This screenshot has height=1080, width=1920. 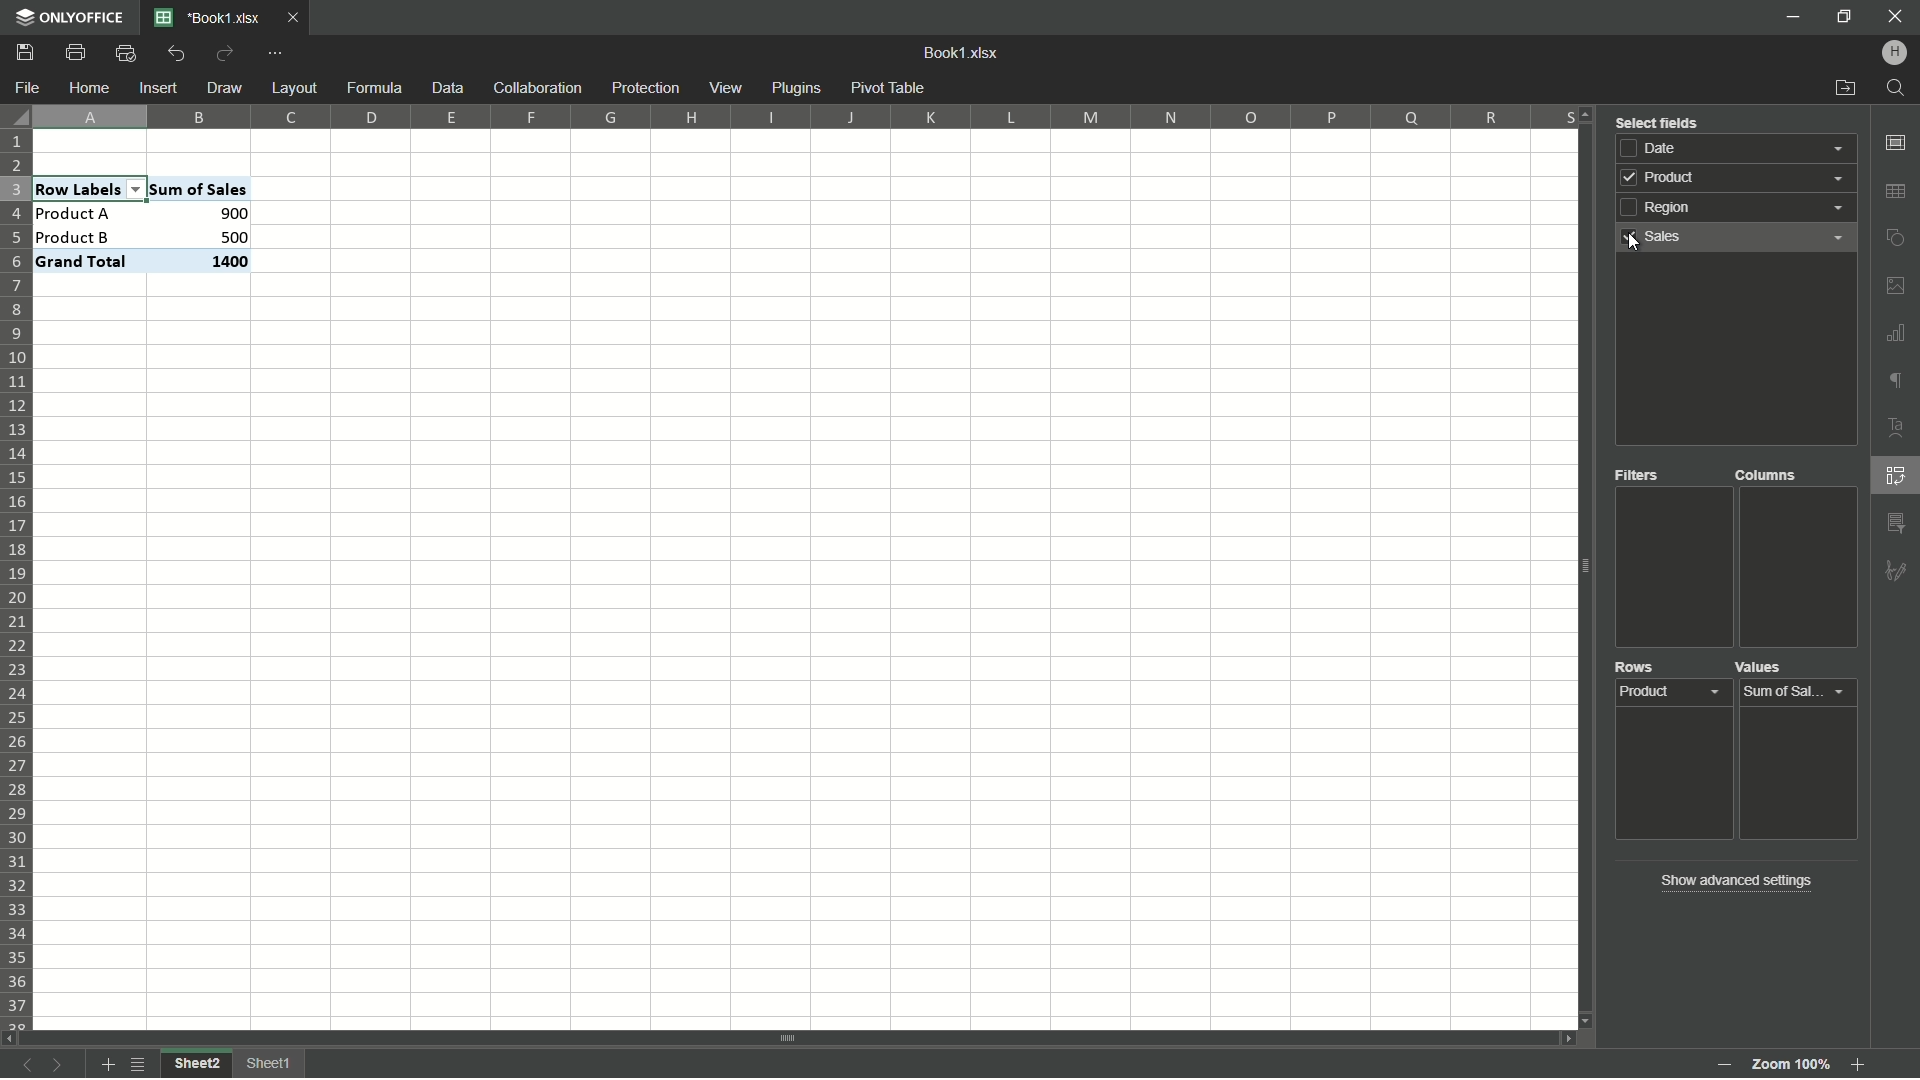 What do you see at coordinates (1741, 148) in the screenshot?
I see `Date` at bounding box center [1741, 148].